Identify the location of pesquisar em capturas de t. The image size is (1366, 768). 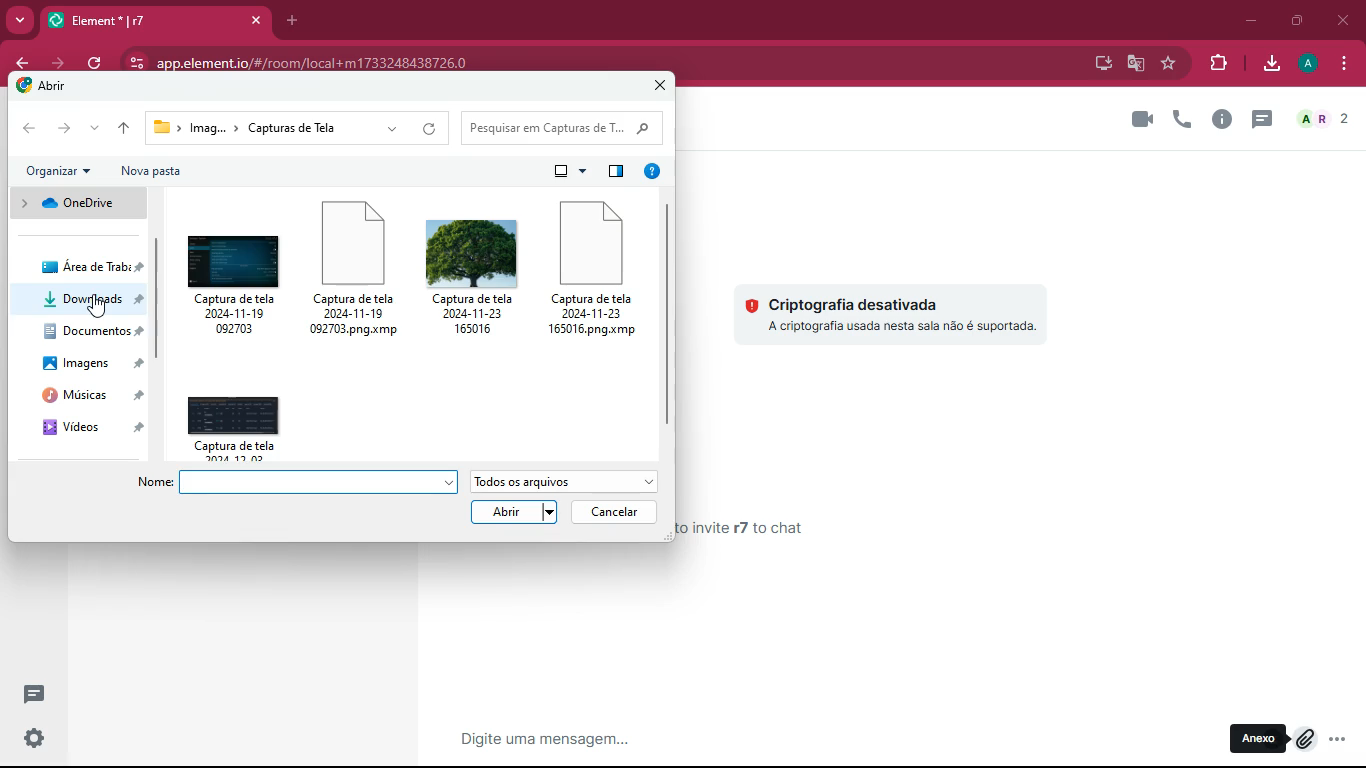
(565, 127).